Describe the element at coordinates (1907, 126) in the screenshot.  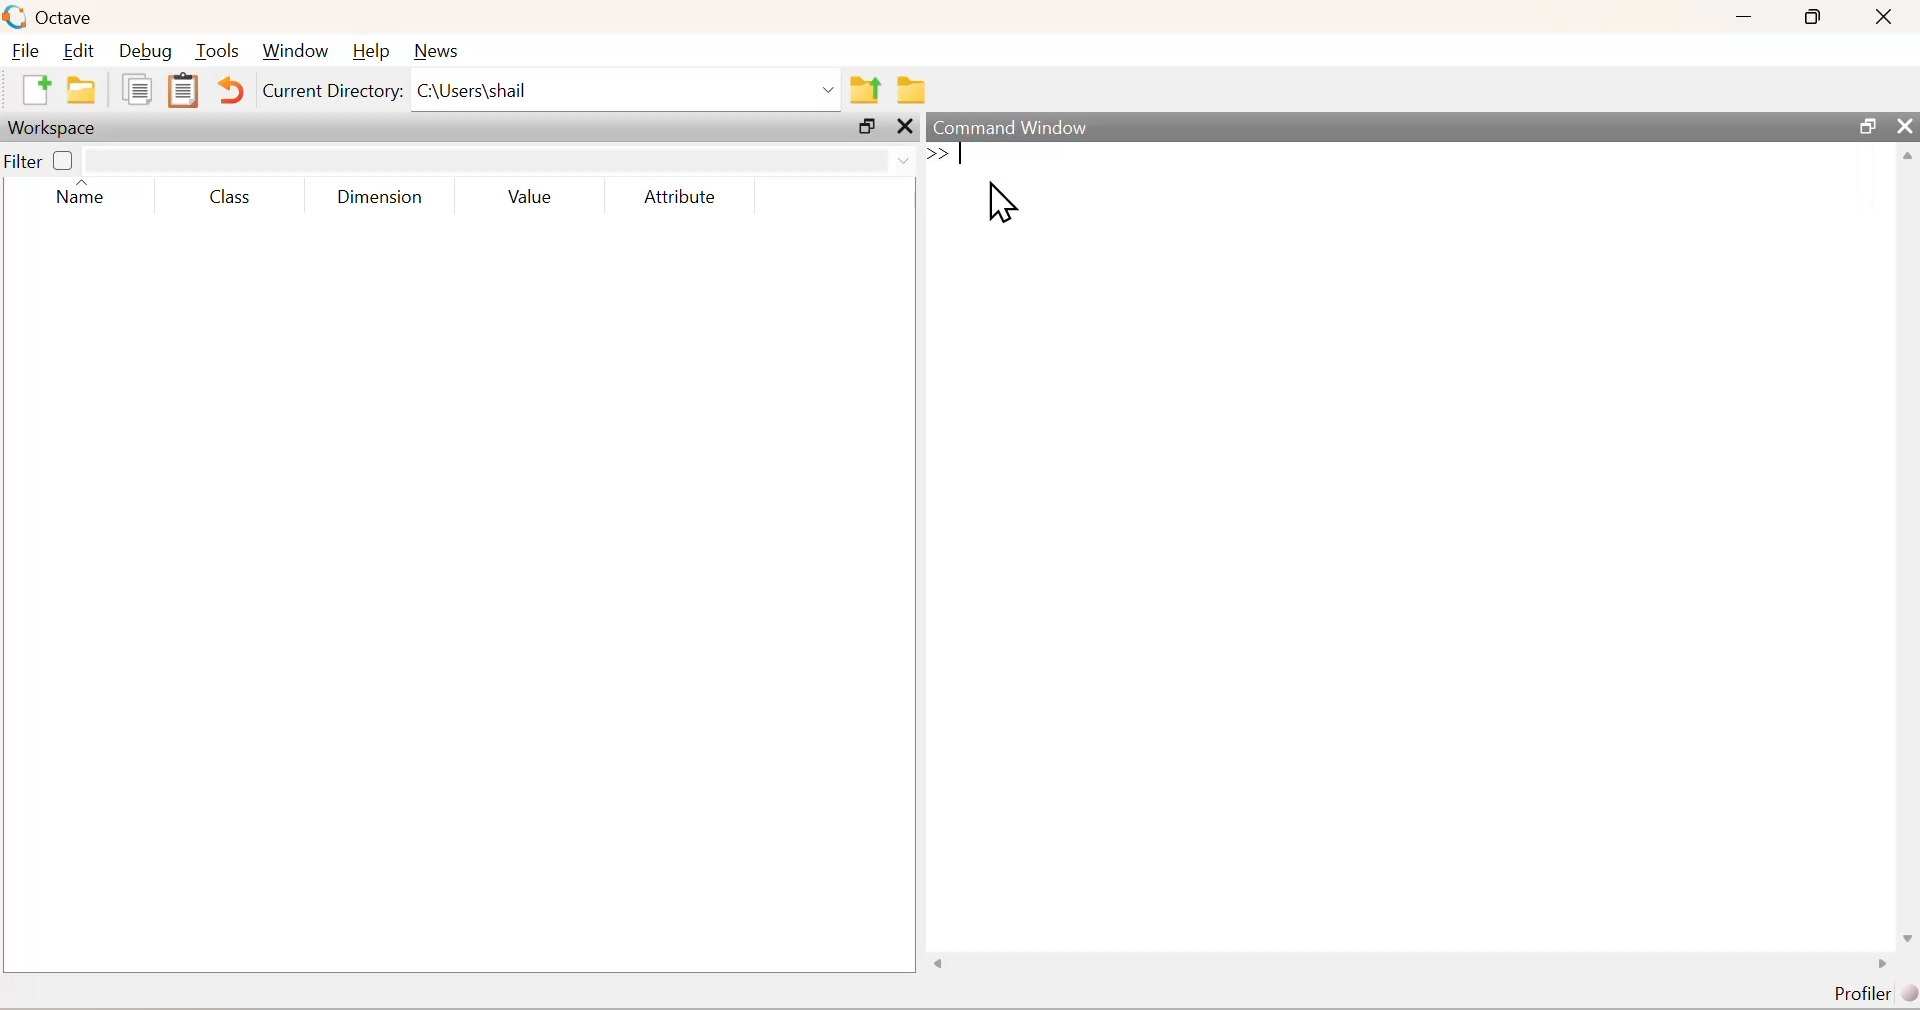
I see `close` at that location.